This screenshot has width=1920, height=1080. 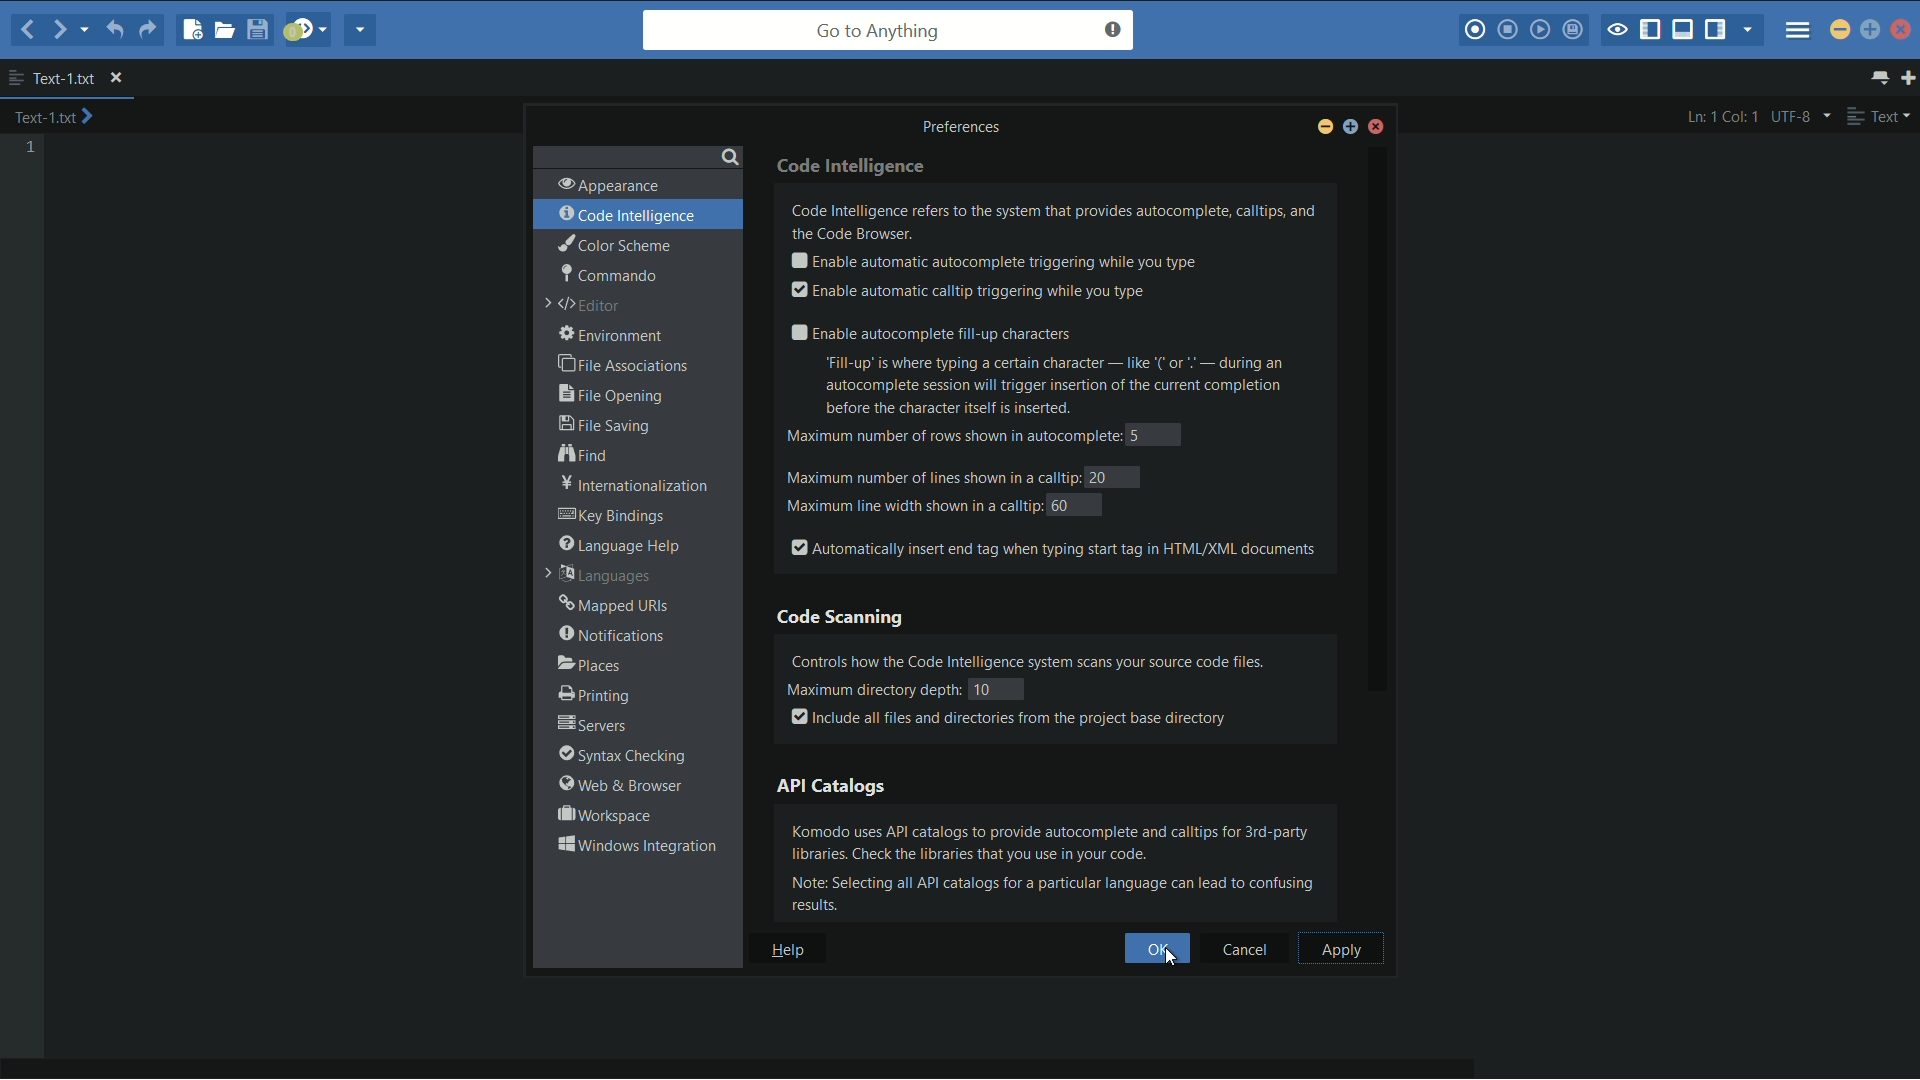 What do you see at coordinates (611, 635) in the screenshot?
I see `notifications` at bounding box center [611, 635].